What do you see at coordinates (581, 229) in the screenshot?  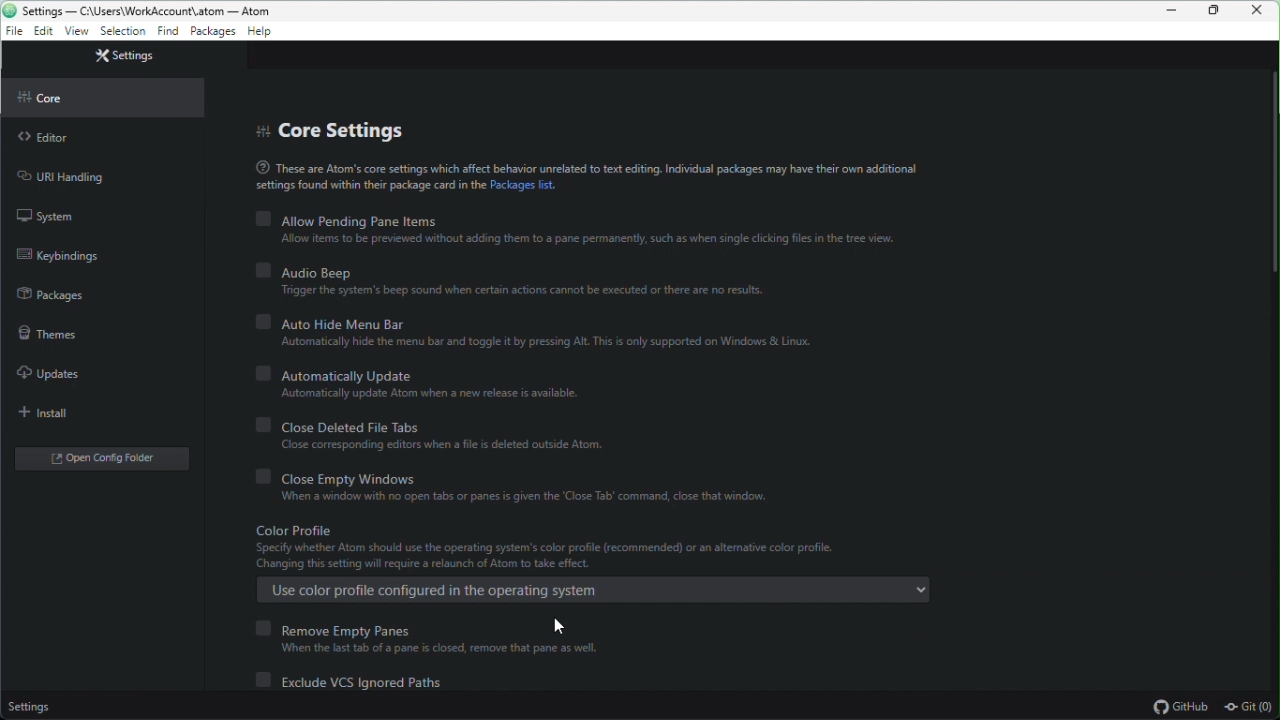 I see `Allow pending Pane items` at bounding box center [581, 229].